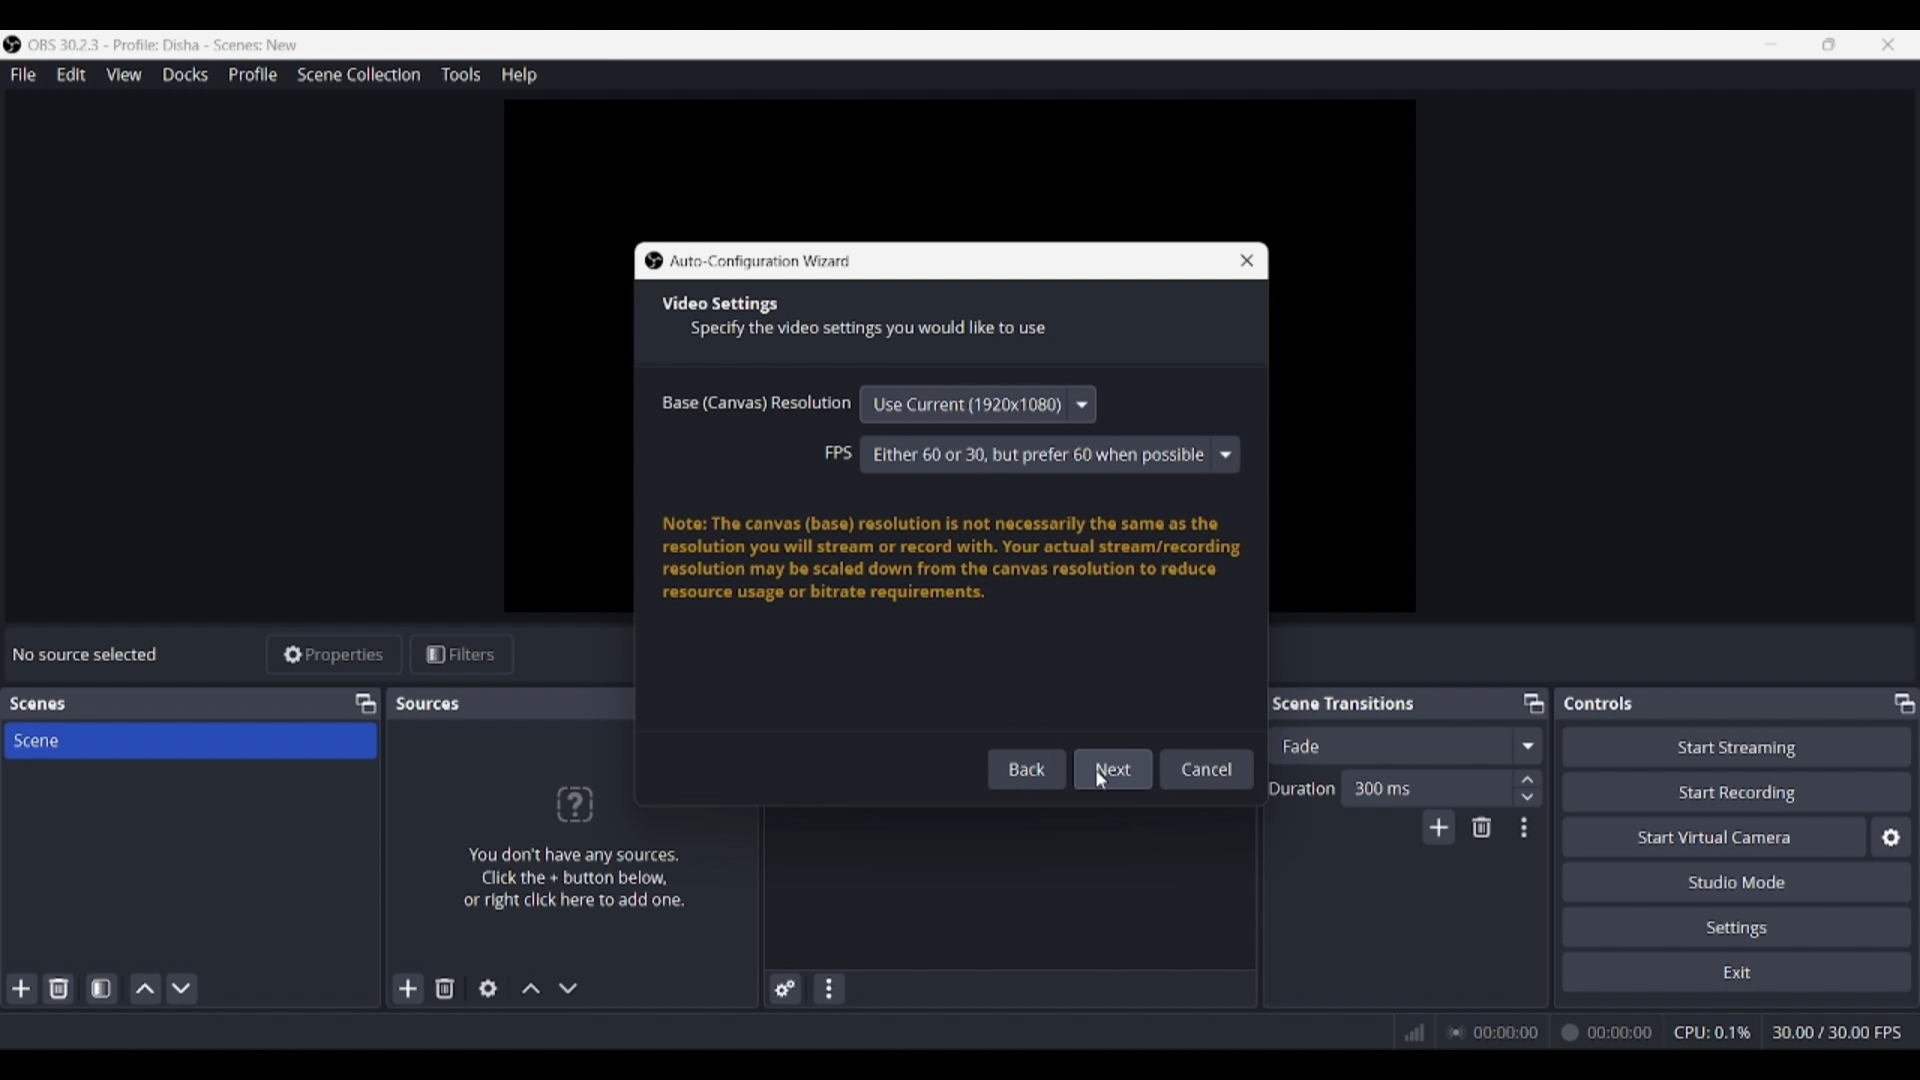 The image size is (1920, 1080). Describe the element at coordinates (460, 74) in the screenshot. I see `Tools menu` at that location.